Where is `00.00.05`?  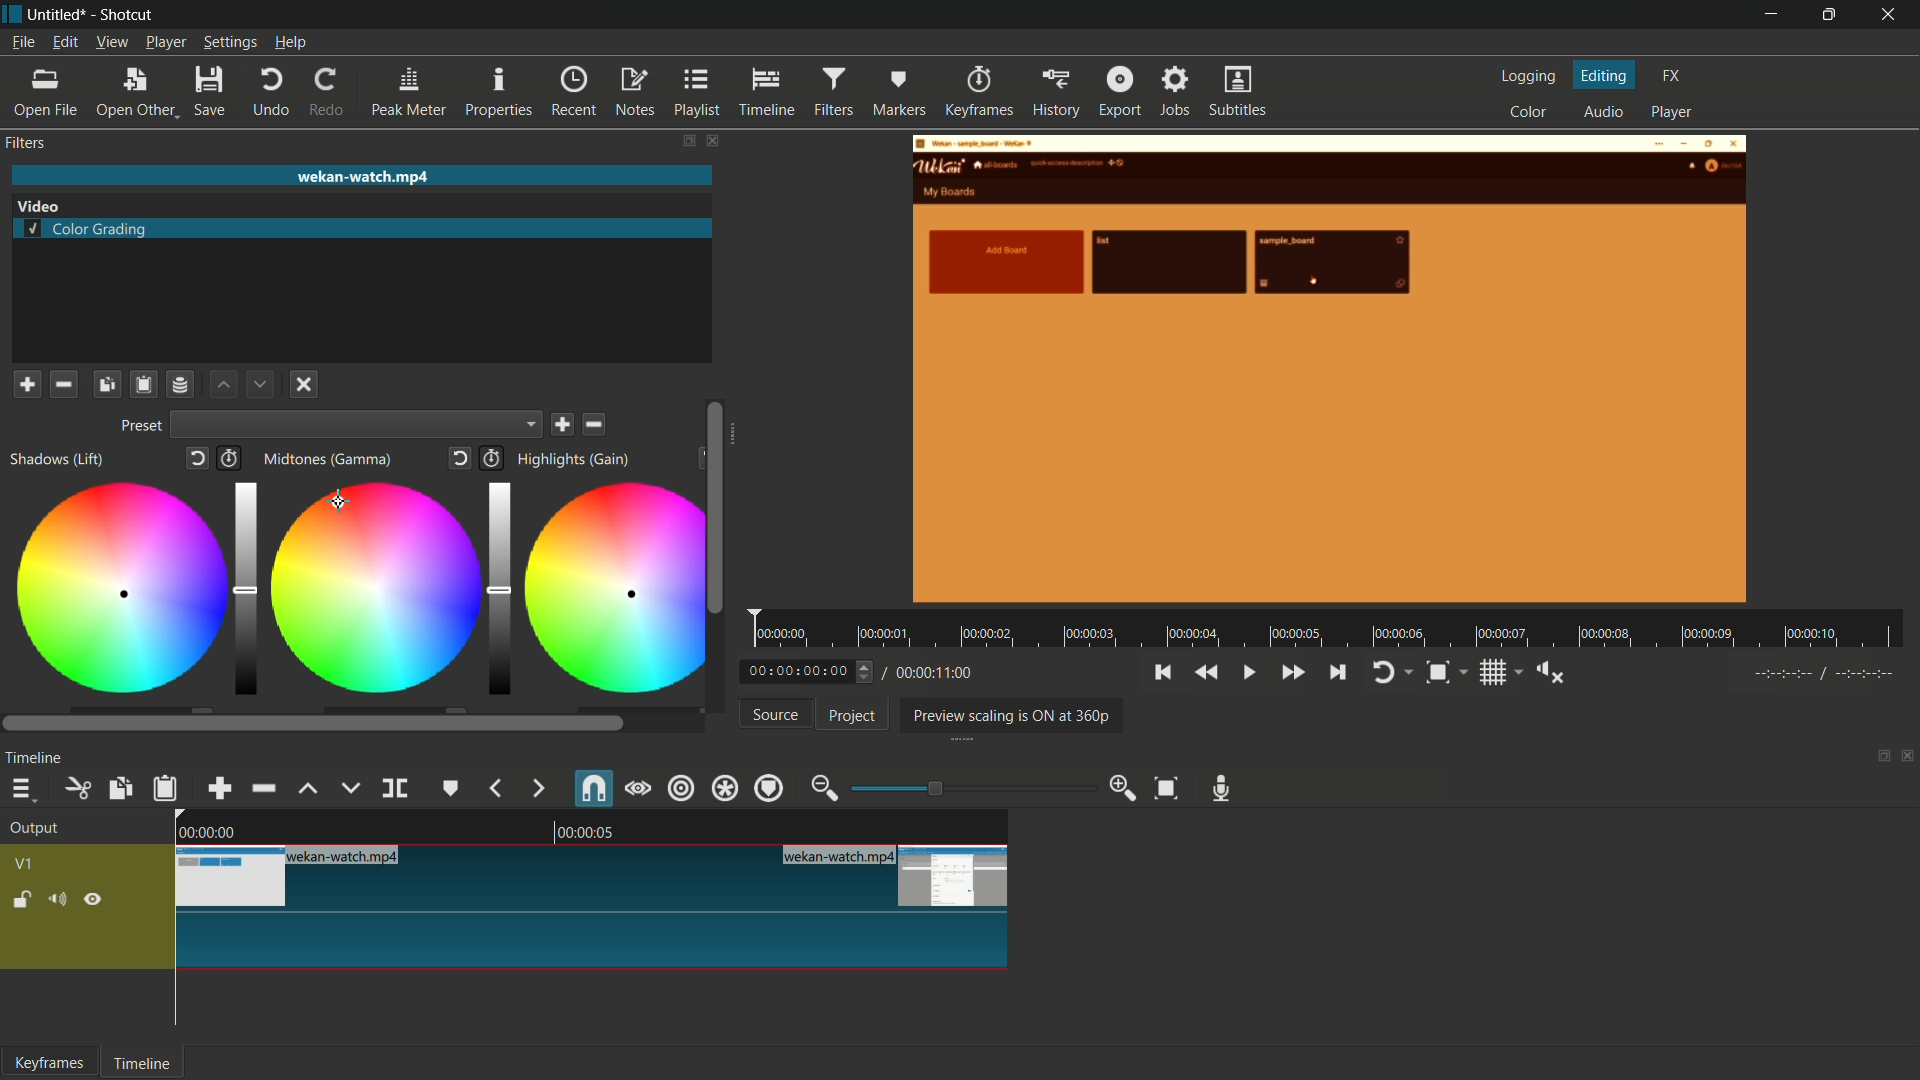 00.00.05 is located at coordinates (603, 833).